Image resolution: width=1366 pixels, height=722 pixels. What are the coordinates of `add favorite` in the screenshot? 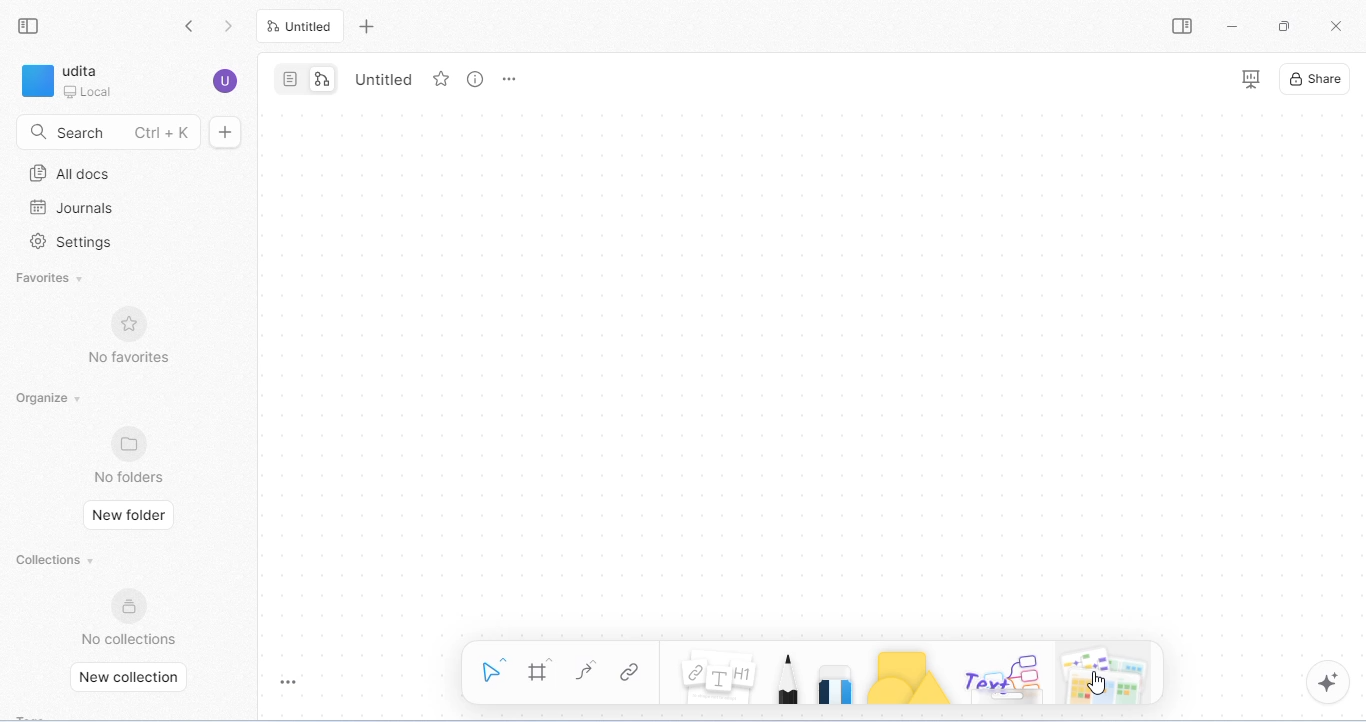 It's located at (442, 78).